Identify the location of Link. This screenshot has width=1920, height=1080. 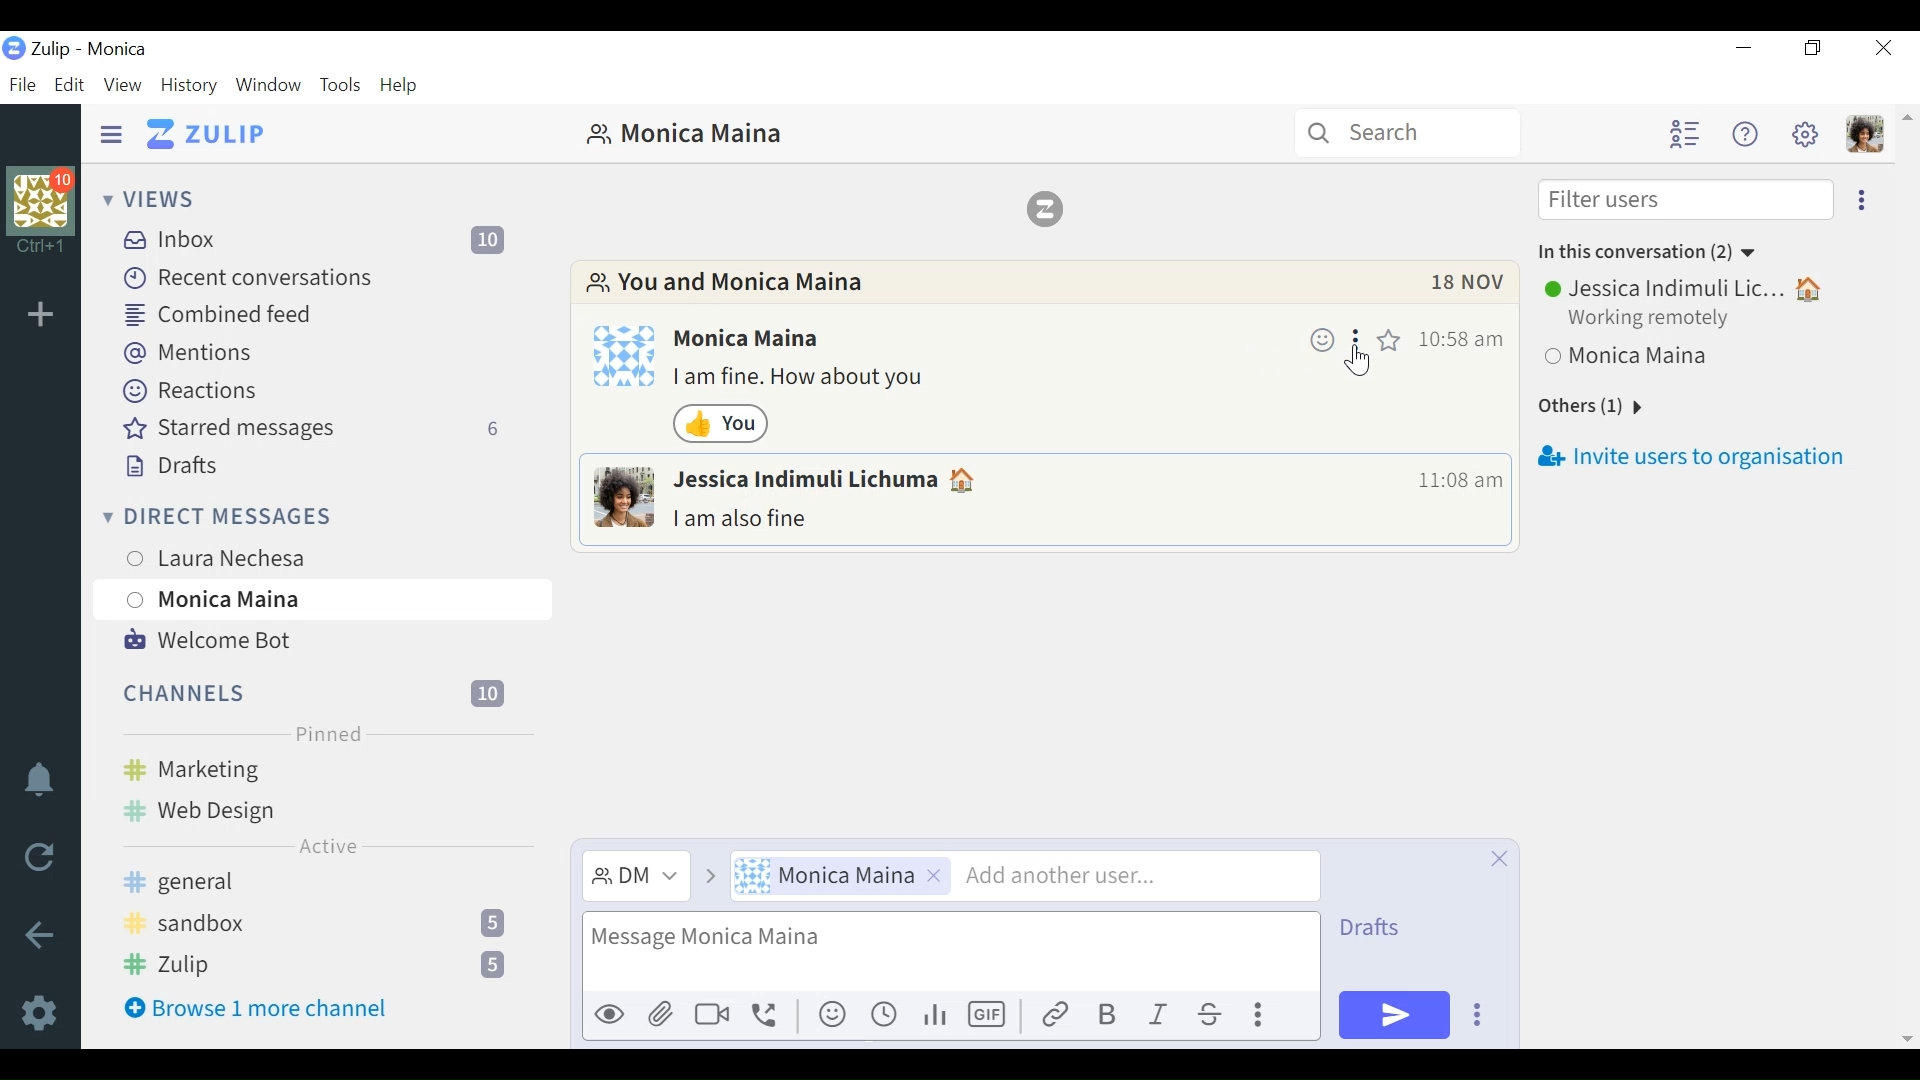
(1055, 1015).